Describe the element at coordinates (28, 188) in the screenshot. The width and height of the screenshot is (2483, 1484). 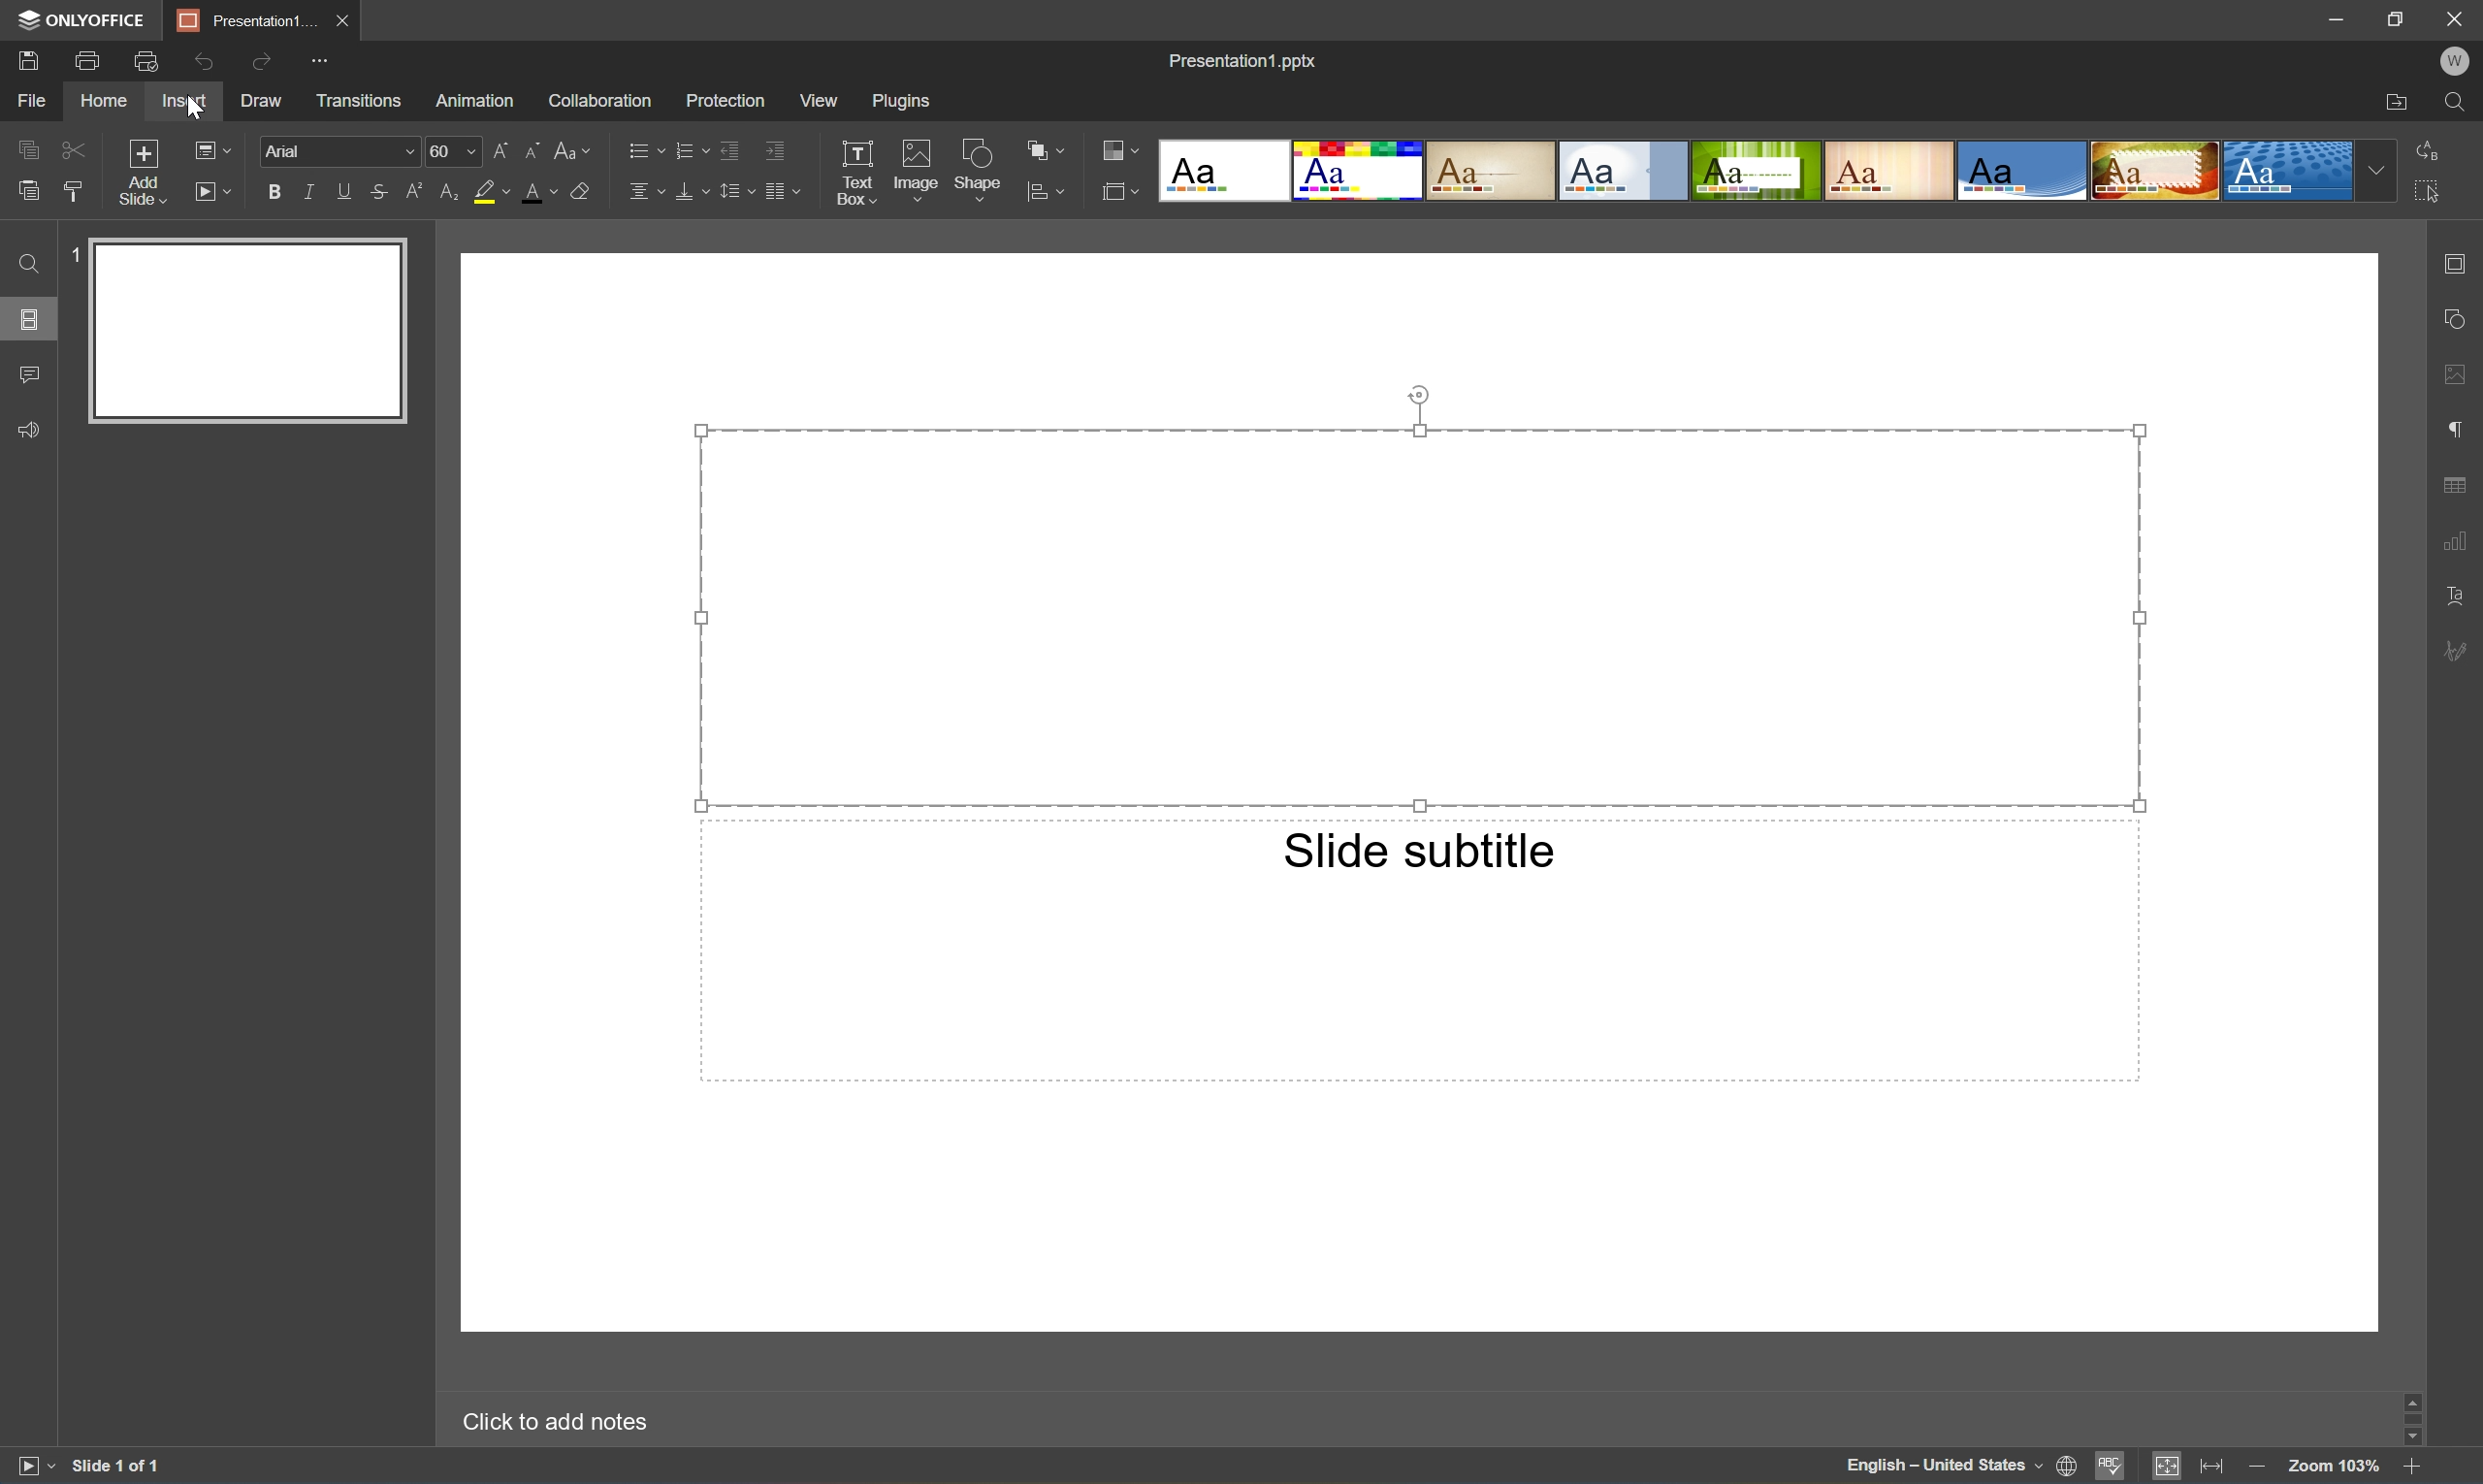
I see `Paste` at that location.